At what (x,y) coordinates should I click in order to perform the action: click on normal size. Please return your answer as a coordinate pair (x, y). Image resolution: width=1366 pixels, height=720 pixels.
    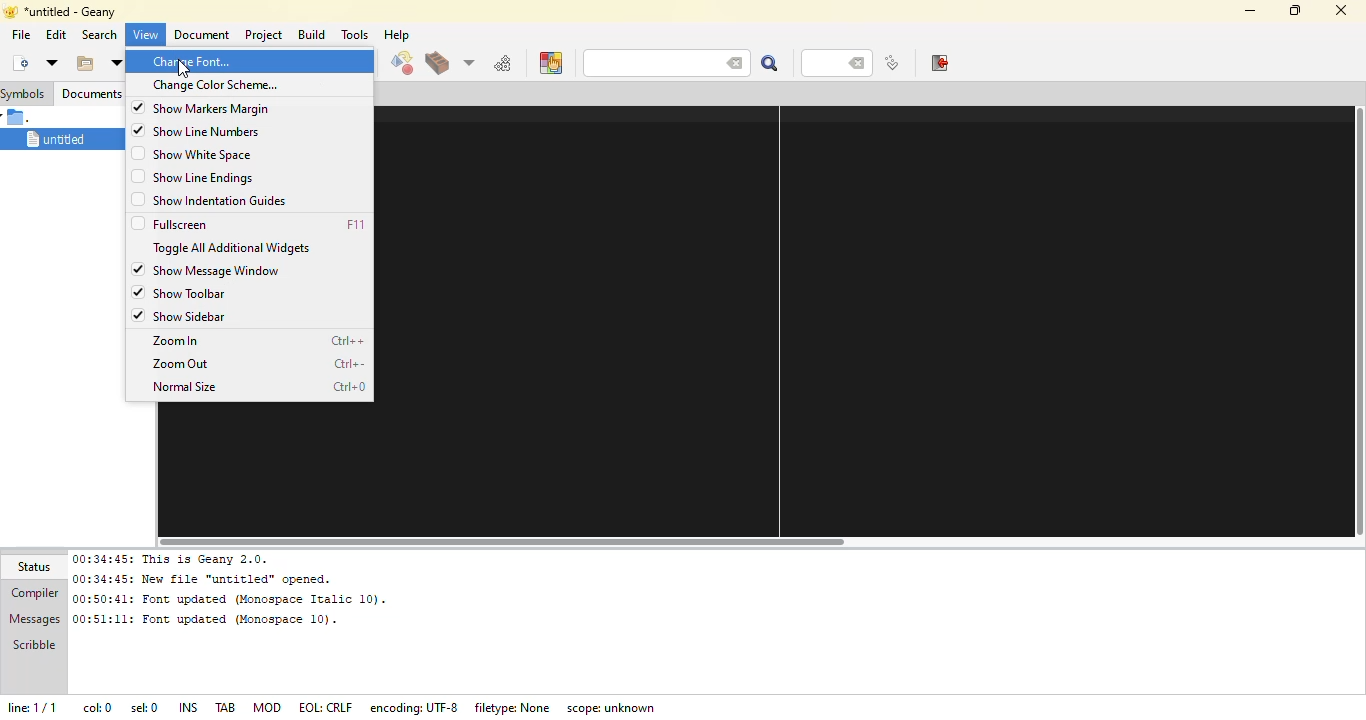
    Looking at the image, I should click on (187, 387).